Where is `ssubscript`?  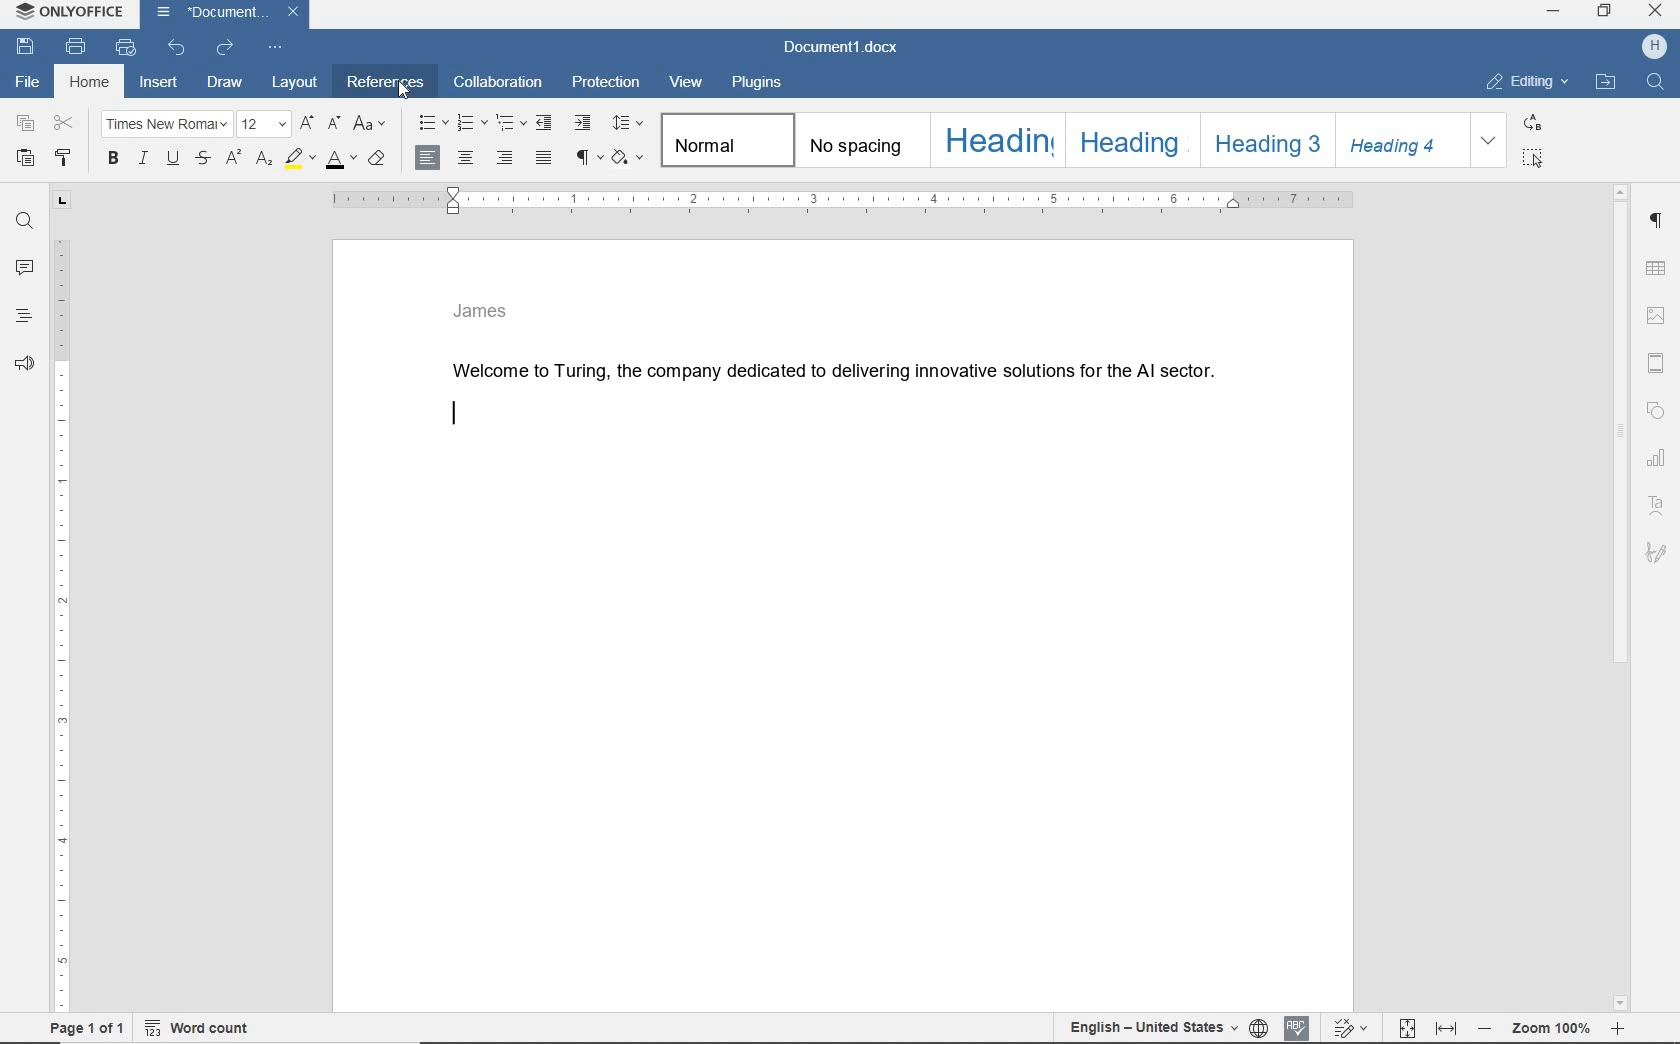 ssubscript is located at coordinates (265, 161).